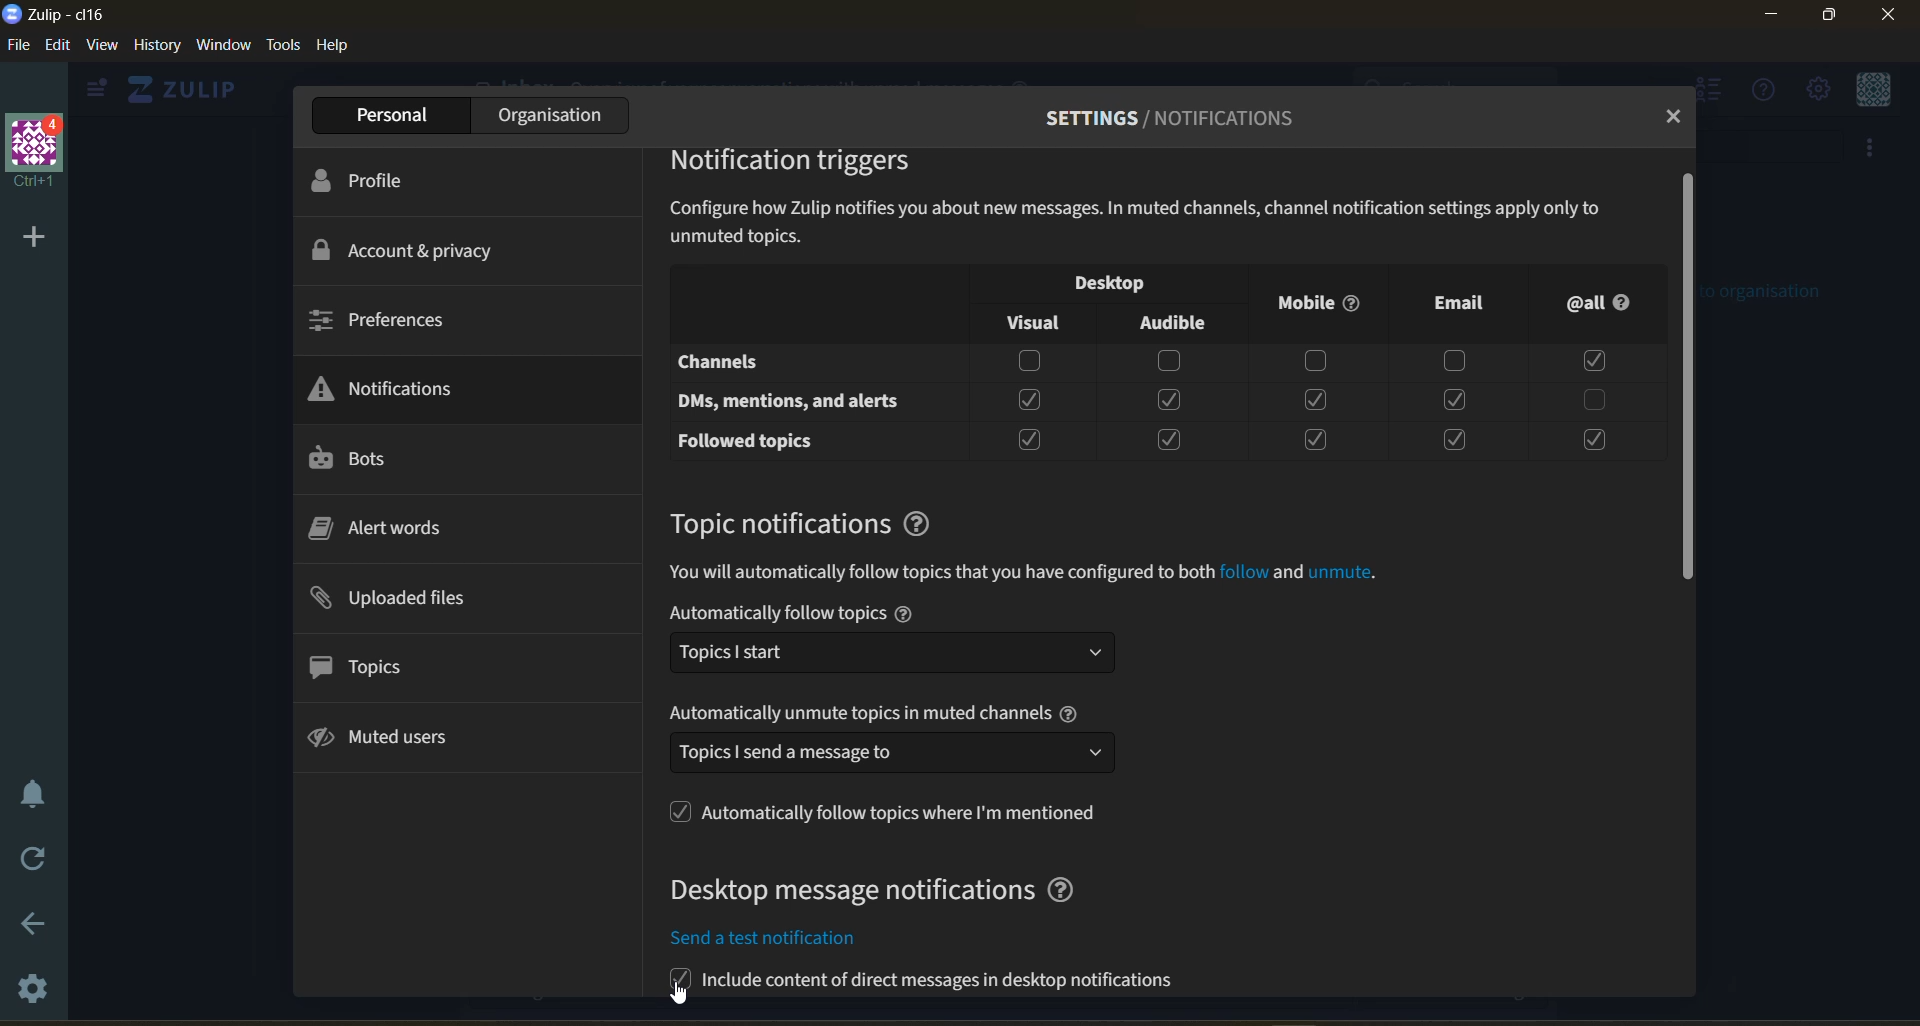 This screenshot has height=1026, width=1920. What do you see at coordinates (369, 664) in the screenshot?
I see `topics` at bounding box center [369, 664].